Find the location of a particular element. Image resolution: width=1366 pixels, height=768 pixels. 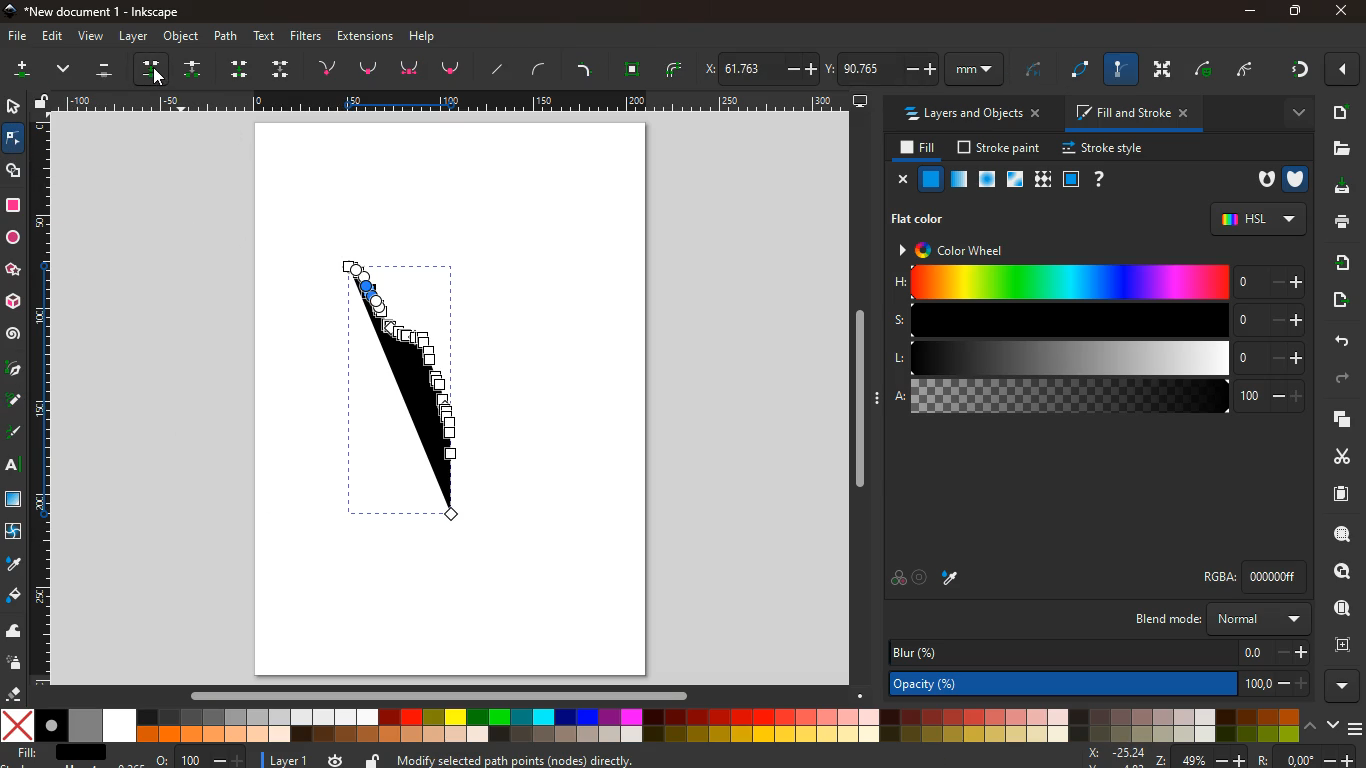

time is located at coordinates (336, 760).